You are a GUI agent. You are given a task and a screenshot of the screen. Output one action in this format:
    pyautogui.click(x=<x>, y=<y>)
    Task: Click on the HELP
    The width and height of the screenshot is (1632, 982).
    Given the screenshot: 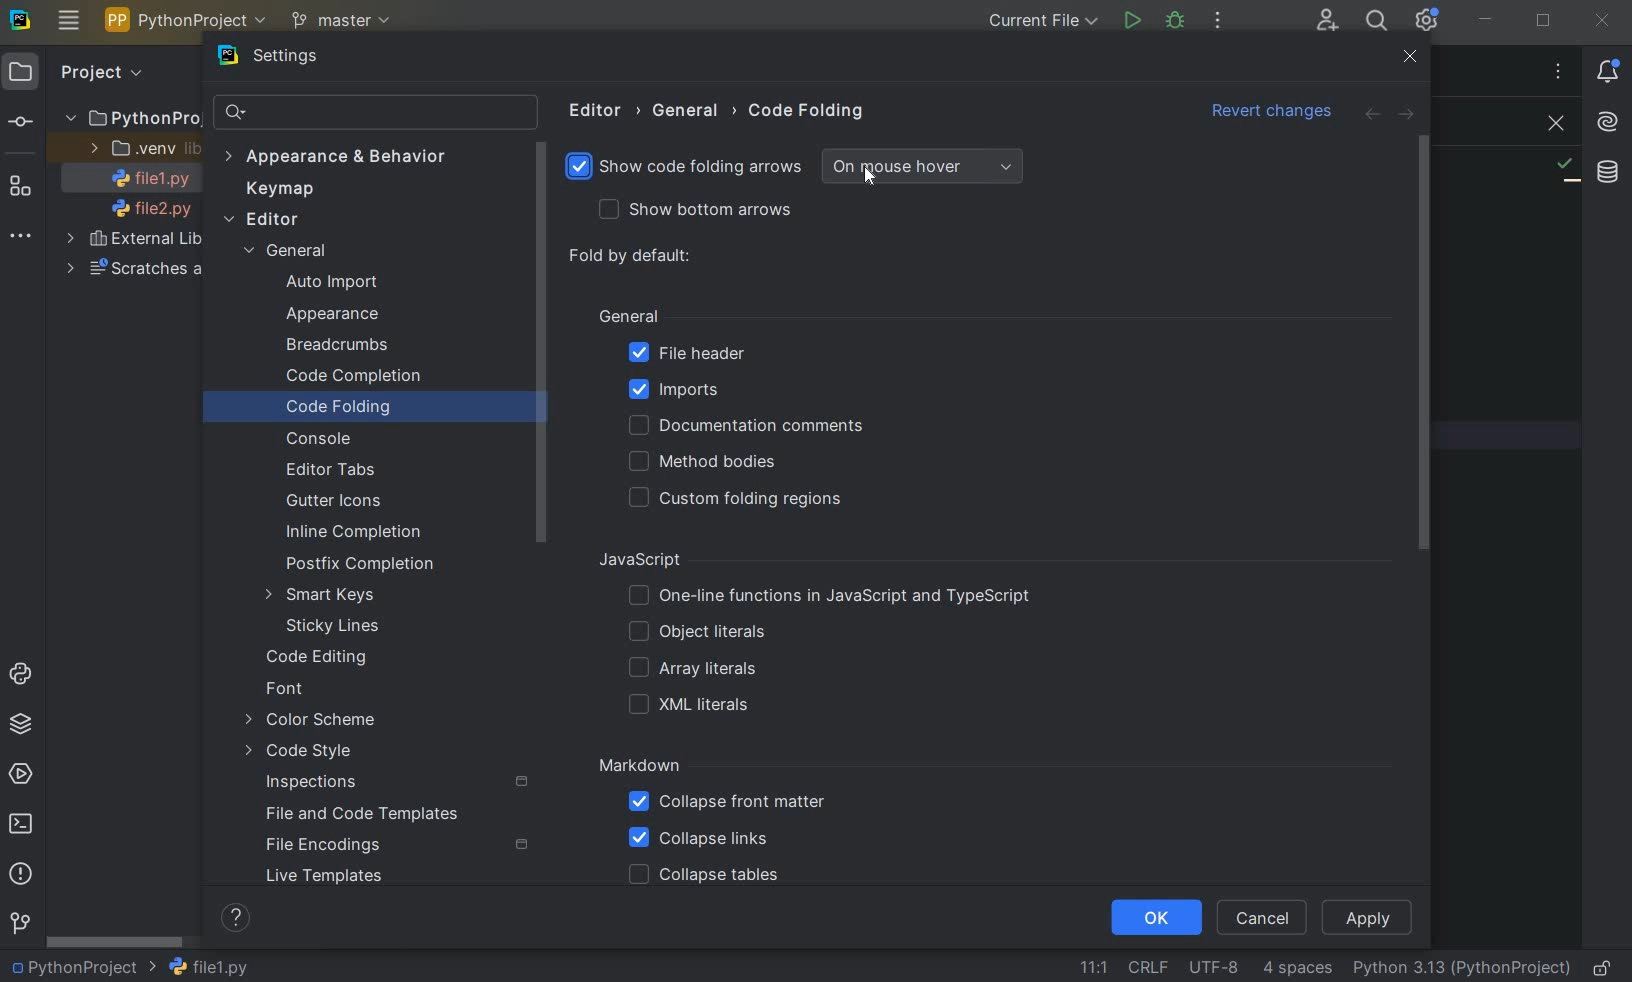 What is the action you would take?
    pyautogui.click(x=238, y=917)
    